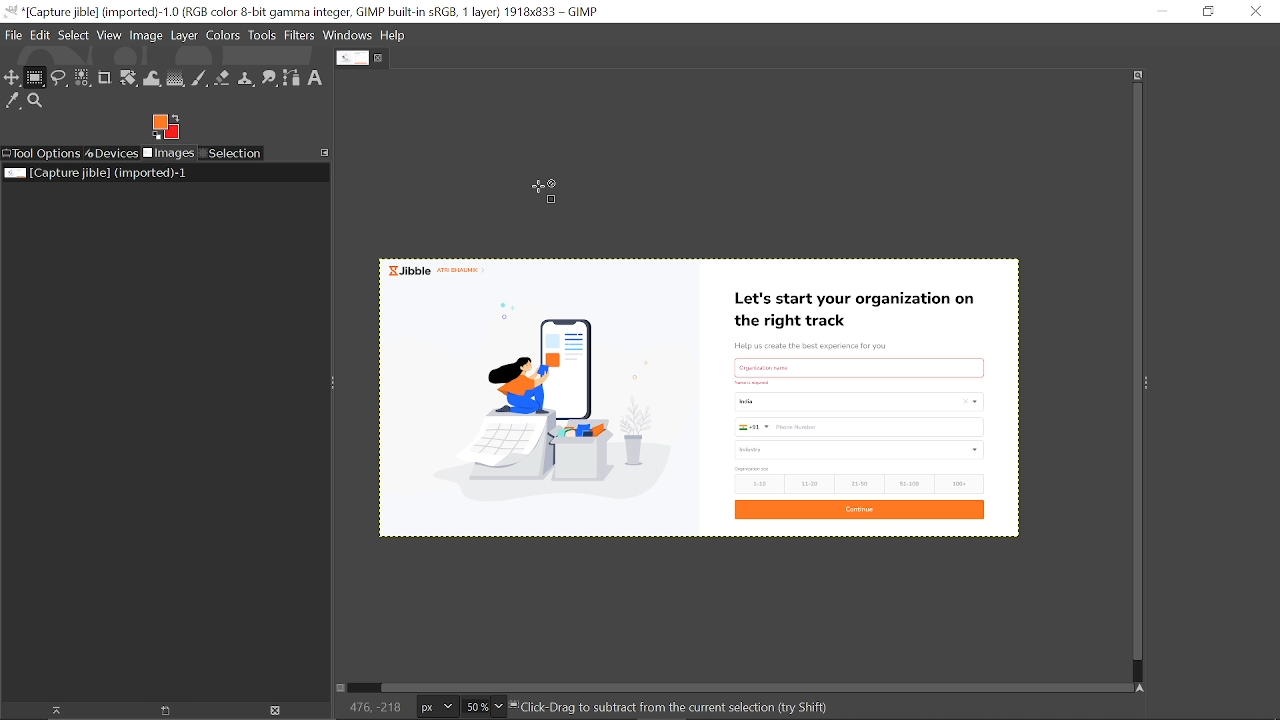  Describe the element at coordinates (861, 450) in the screenshot. I see `industry` at that location.